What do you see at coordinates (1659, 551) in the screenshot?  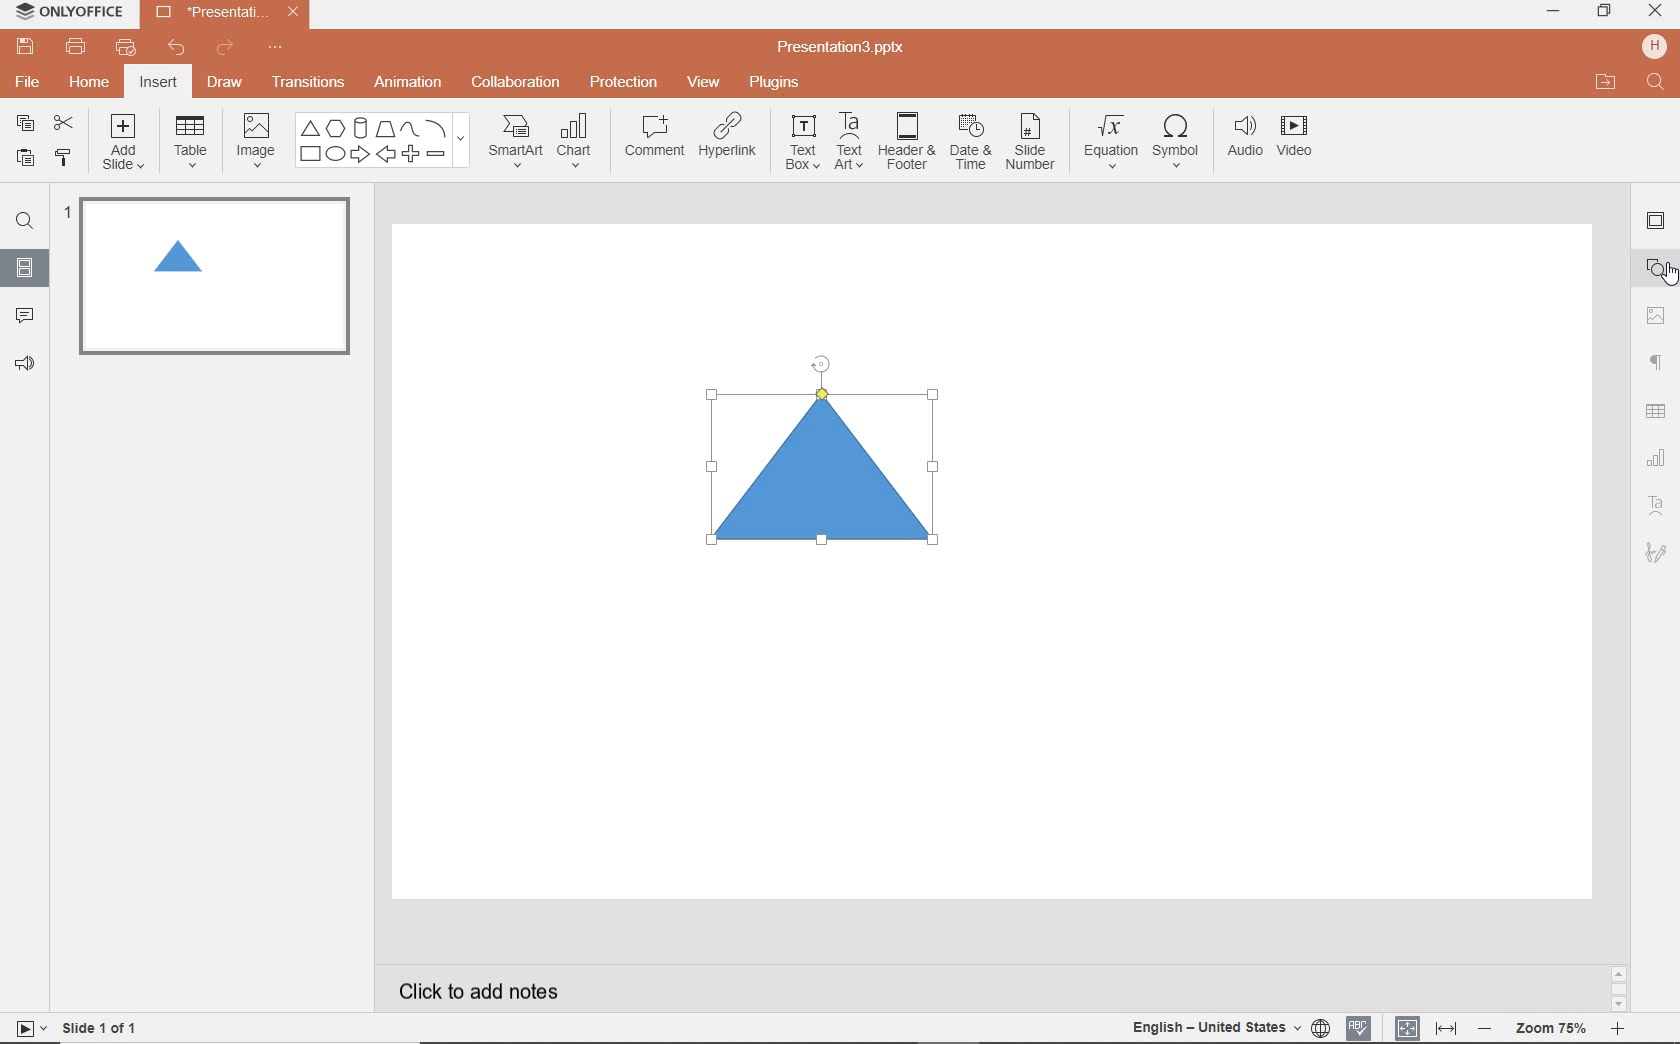 I see `SIGNATURE` at bounding box center [1659, 551].